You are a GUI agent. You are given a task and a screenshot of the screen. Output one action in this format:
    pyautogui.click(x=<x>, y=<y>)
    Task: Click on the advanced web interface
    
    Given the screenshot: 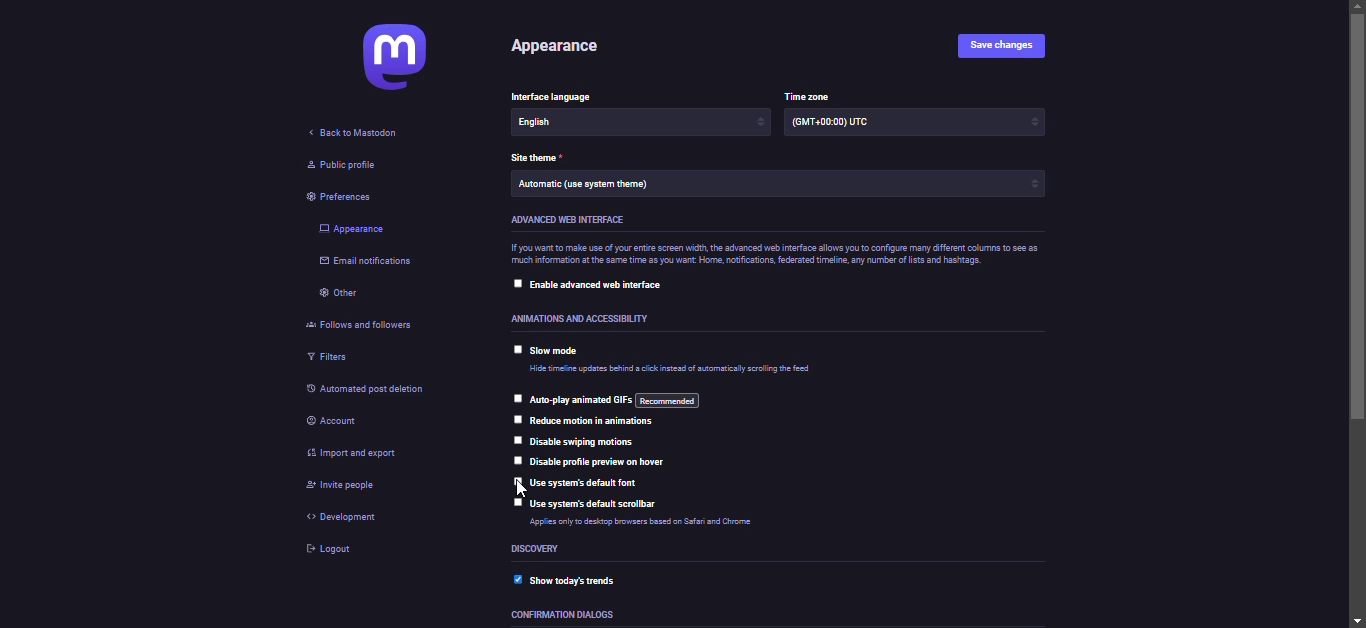 What is the action you would take?
    pyautogui.click(x=582, y=220)
    